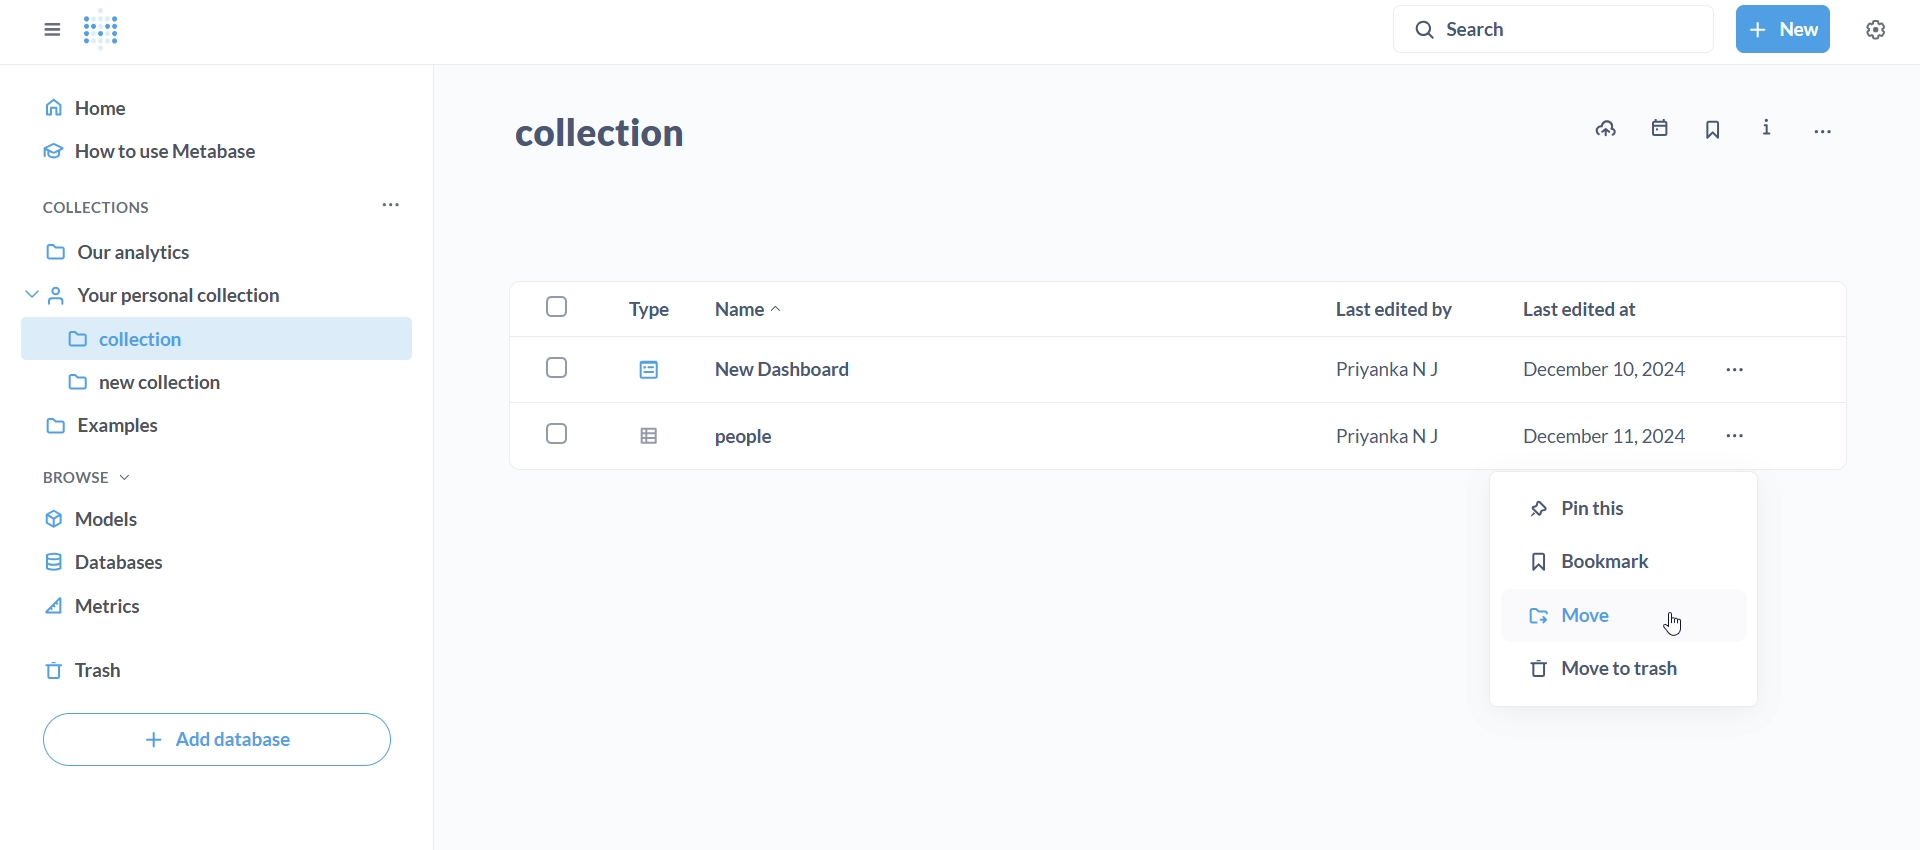 This screenshot has height=850, width=1920. What do you see at coordinates (1874, 29) in the screenshot?
I see `settings` at bounding box center [1874, 29].